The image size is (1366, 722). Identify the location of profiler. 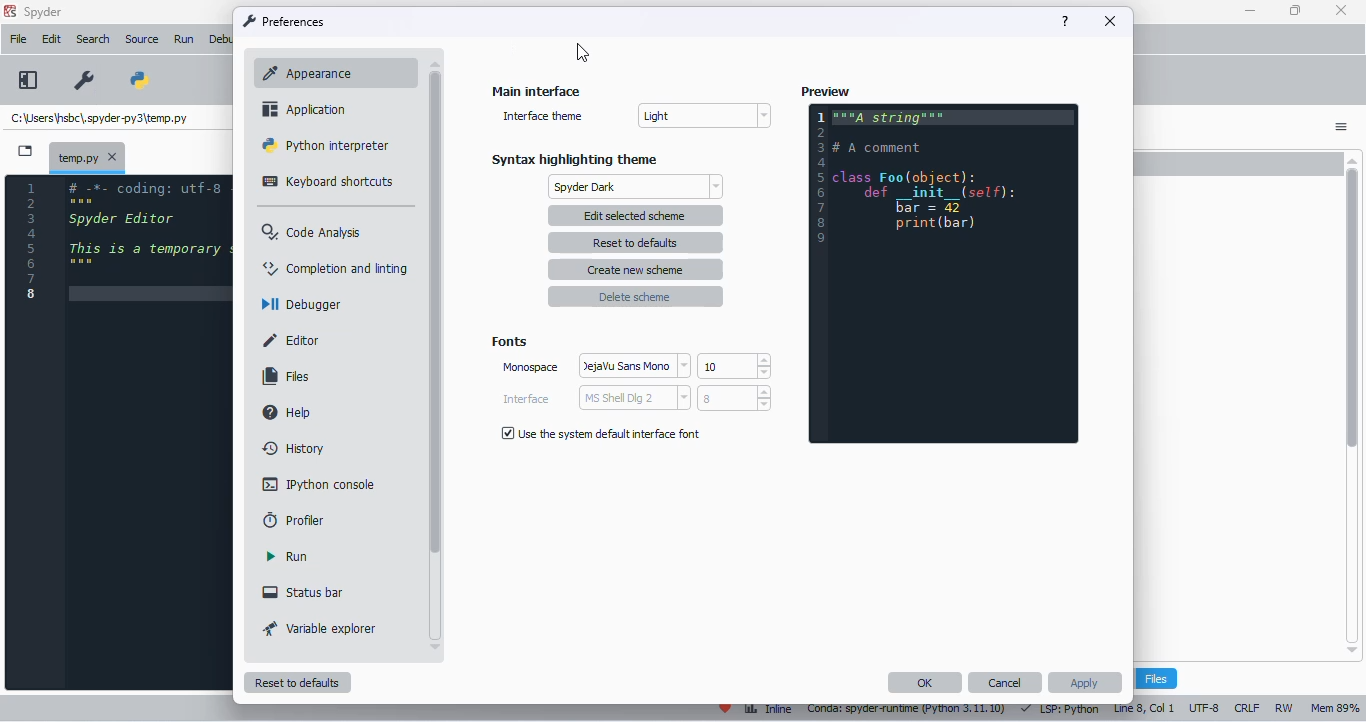
(295, 520).